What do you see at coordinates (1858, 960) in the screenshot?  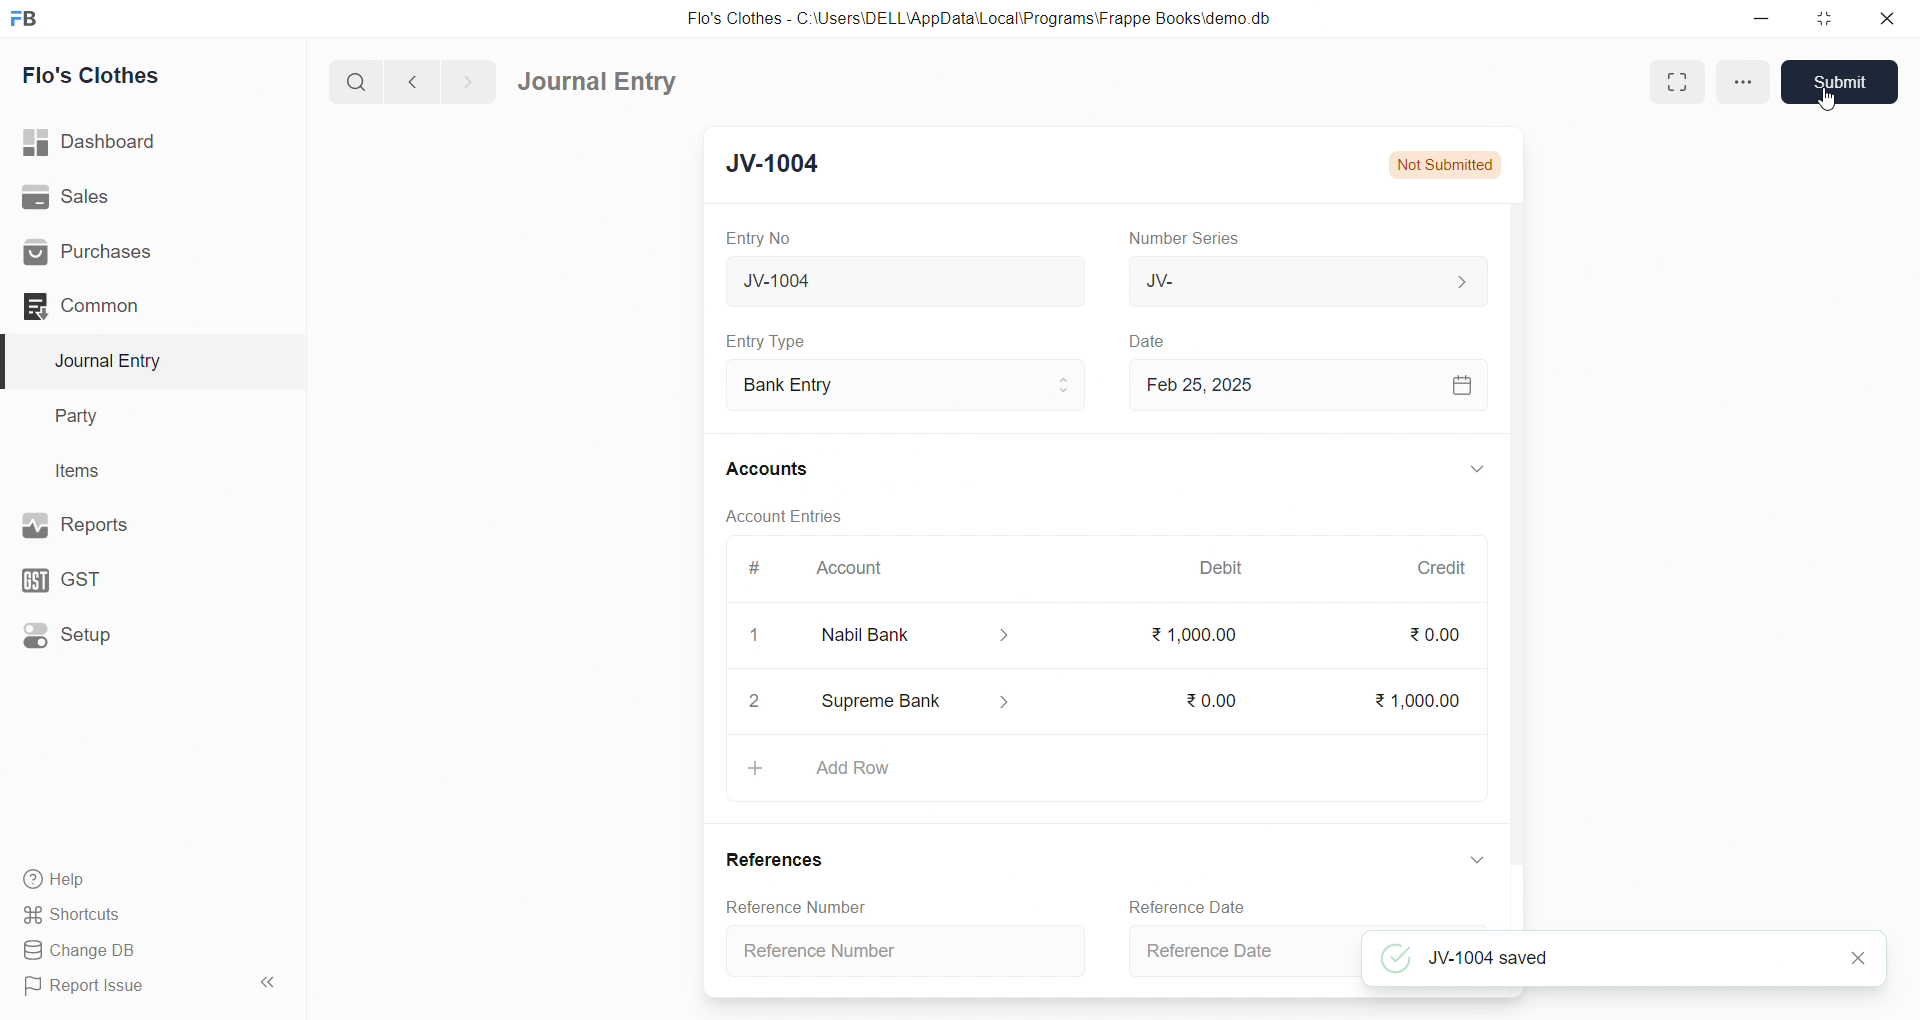 I see `close` at bounding box center [1858, 960].